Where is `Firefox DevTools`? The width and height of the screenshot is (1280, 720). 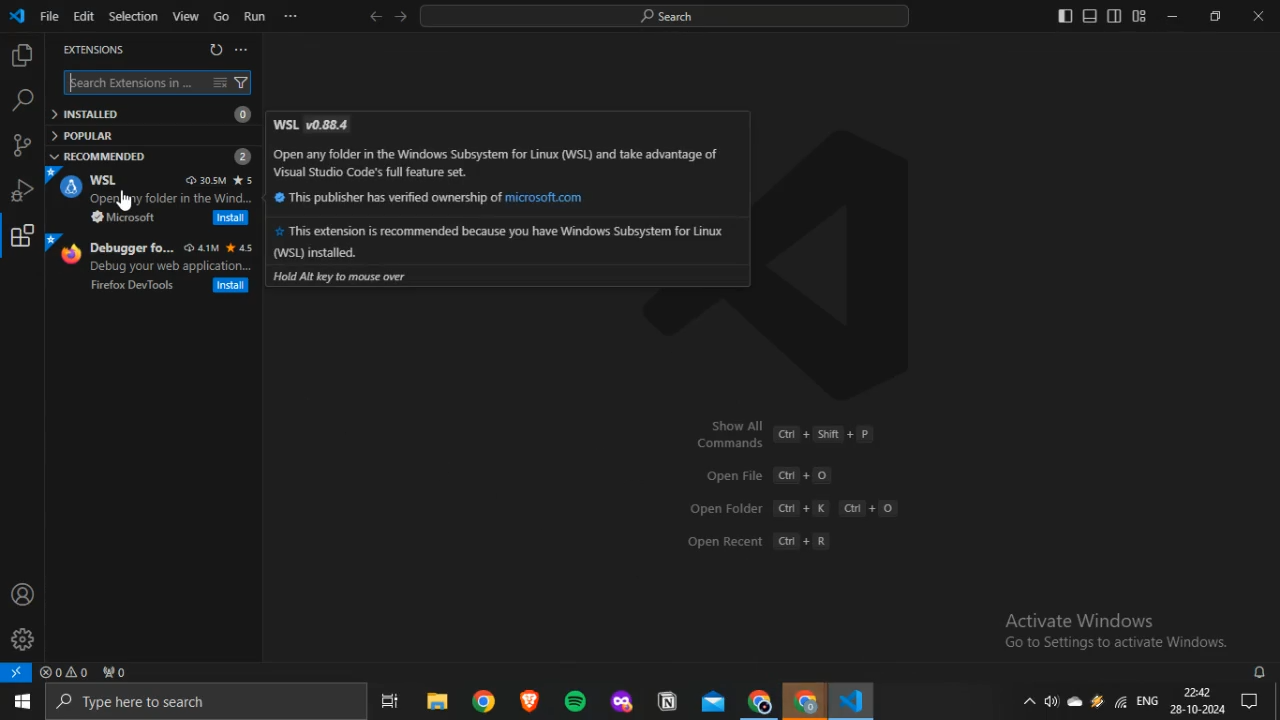 Firefox DevTools is located at coordinates (133, 286).